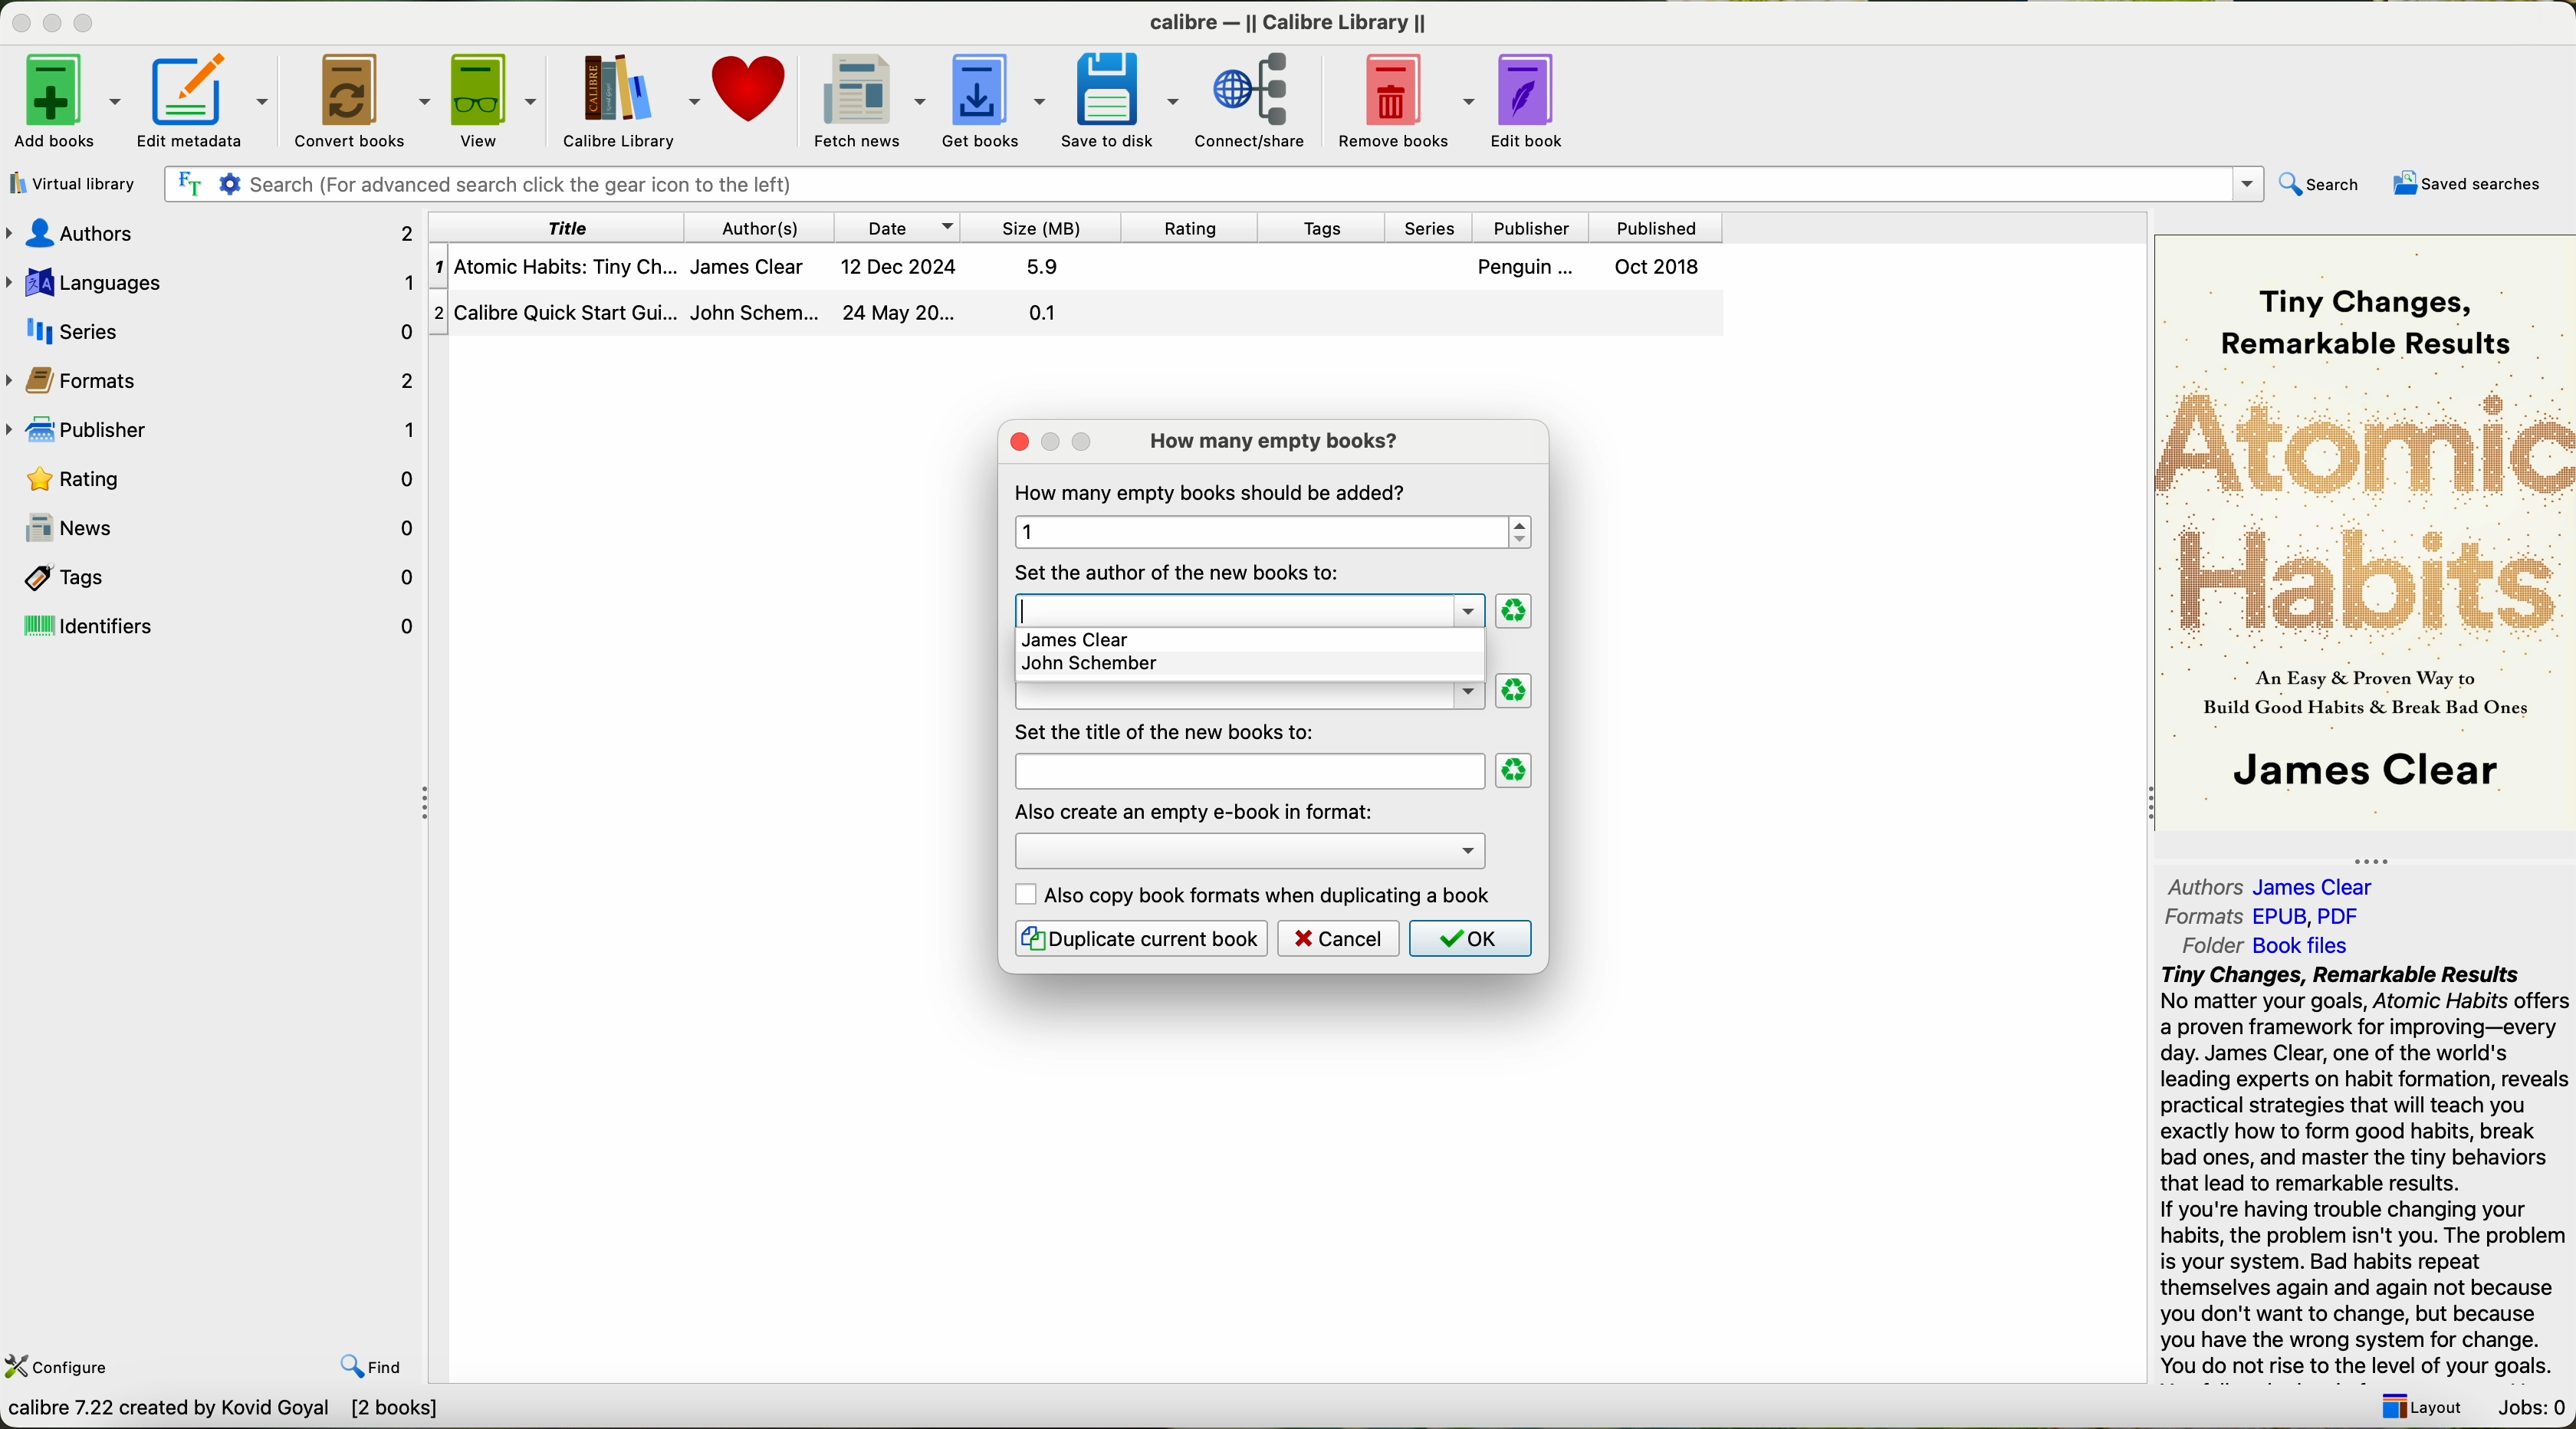 This screenshot has width=2576, height=1429. I want to click on minimize program, so click(50, 20).